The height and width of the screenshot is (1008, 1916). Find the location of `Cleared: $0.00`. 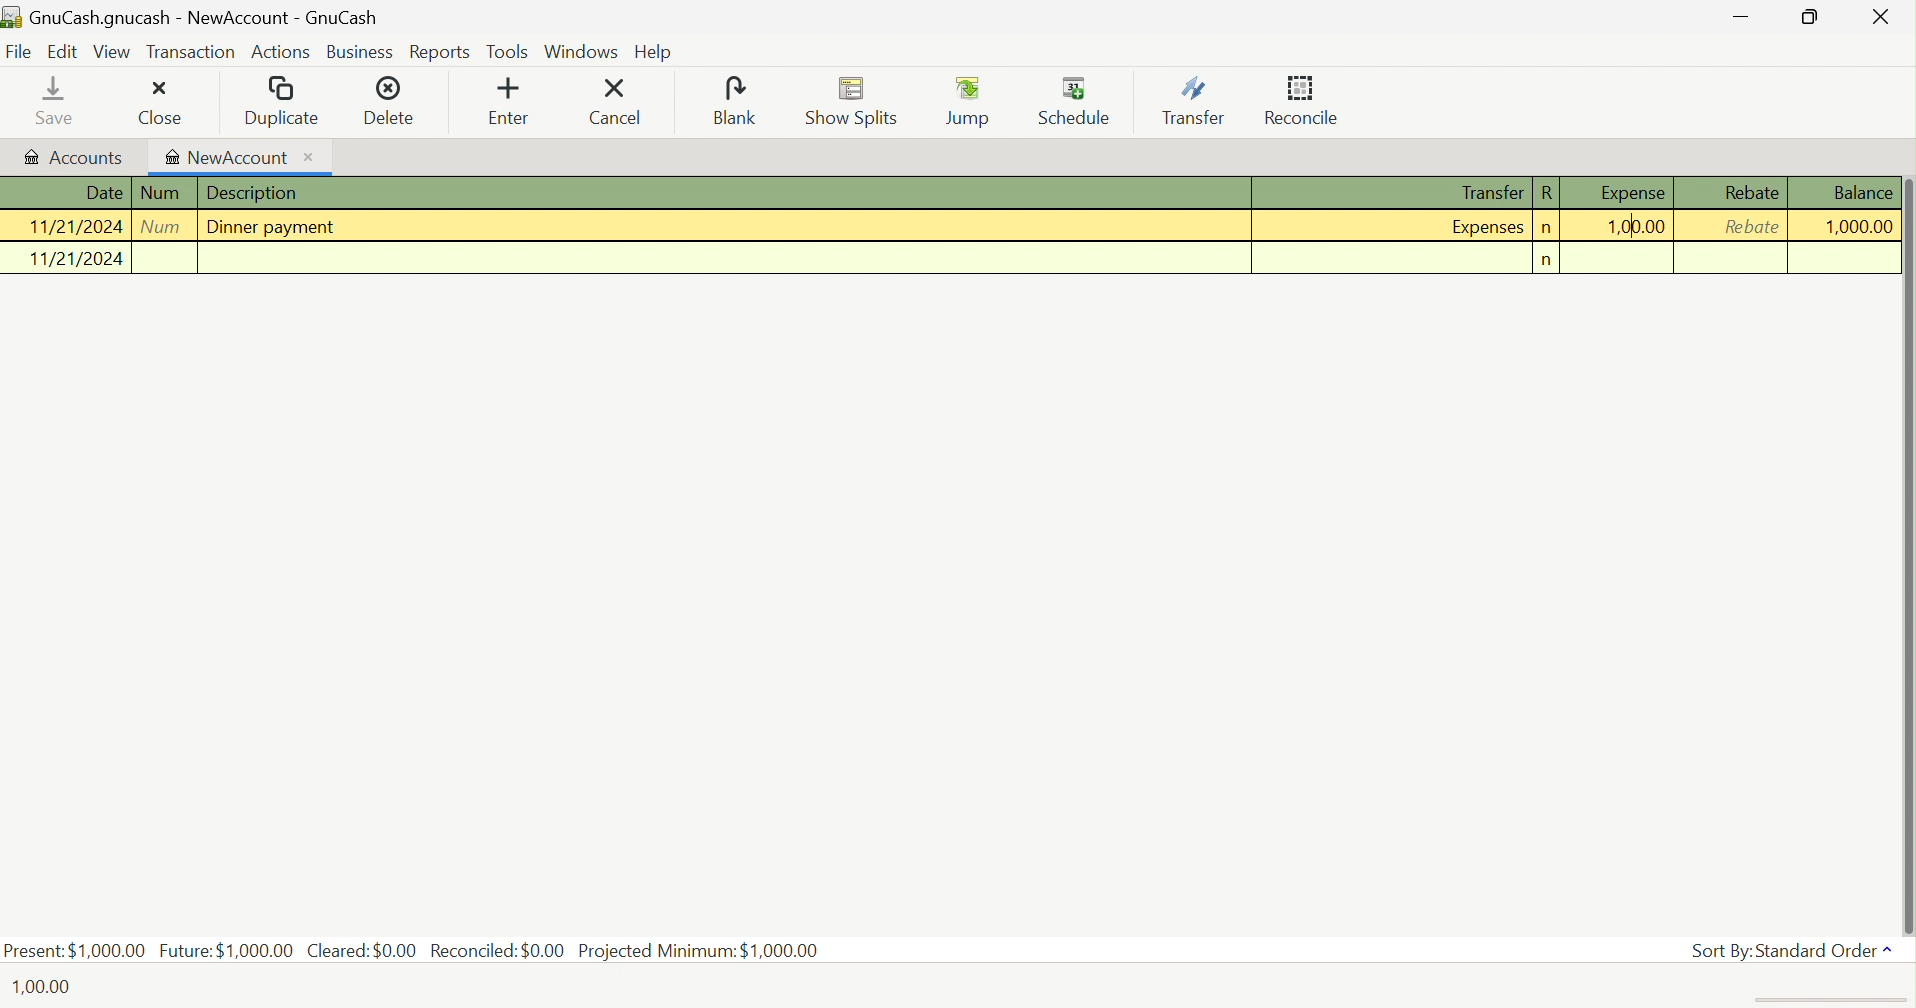

Cleared: $0.00 is located at coordinates (362, 951).